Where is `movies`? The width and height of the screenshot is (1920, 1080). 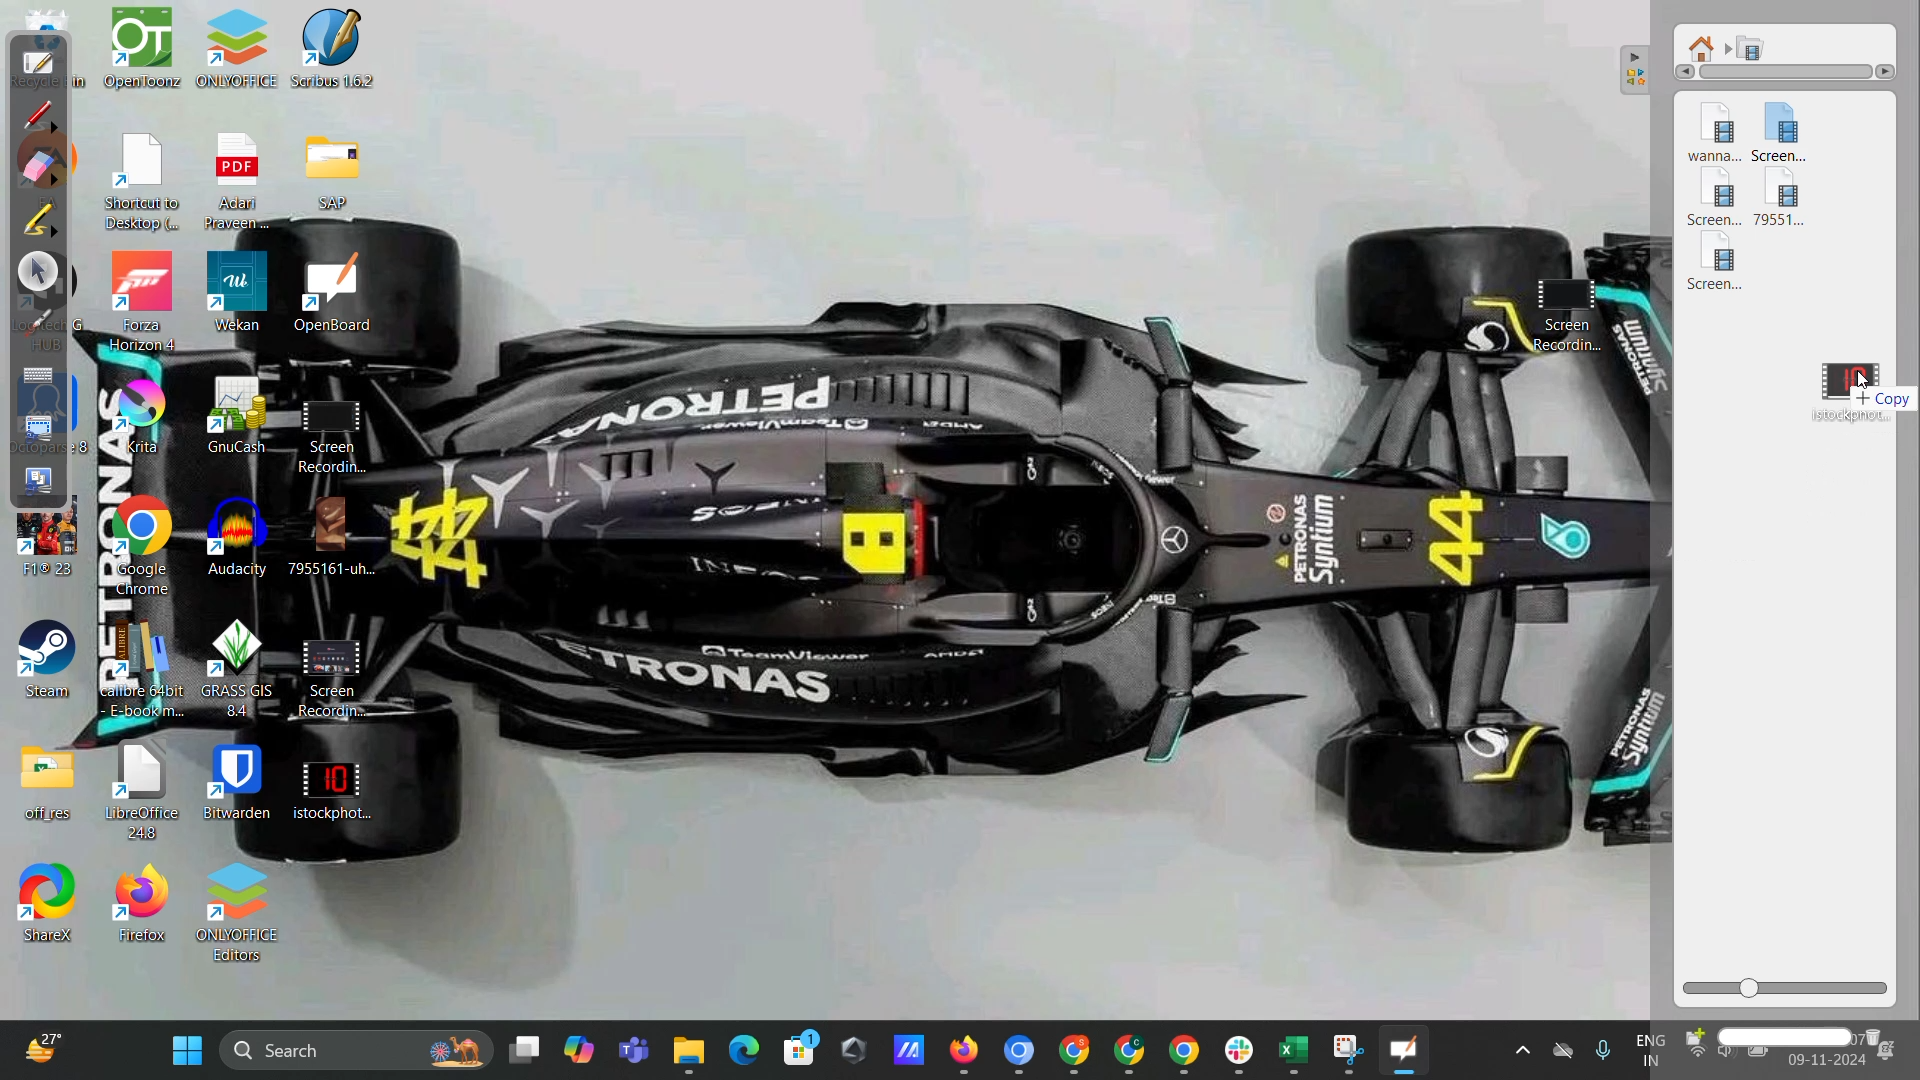 movies is located at coordinates (1752, 48).